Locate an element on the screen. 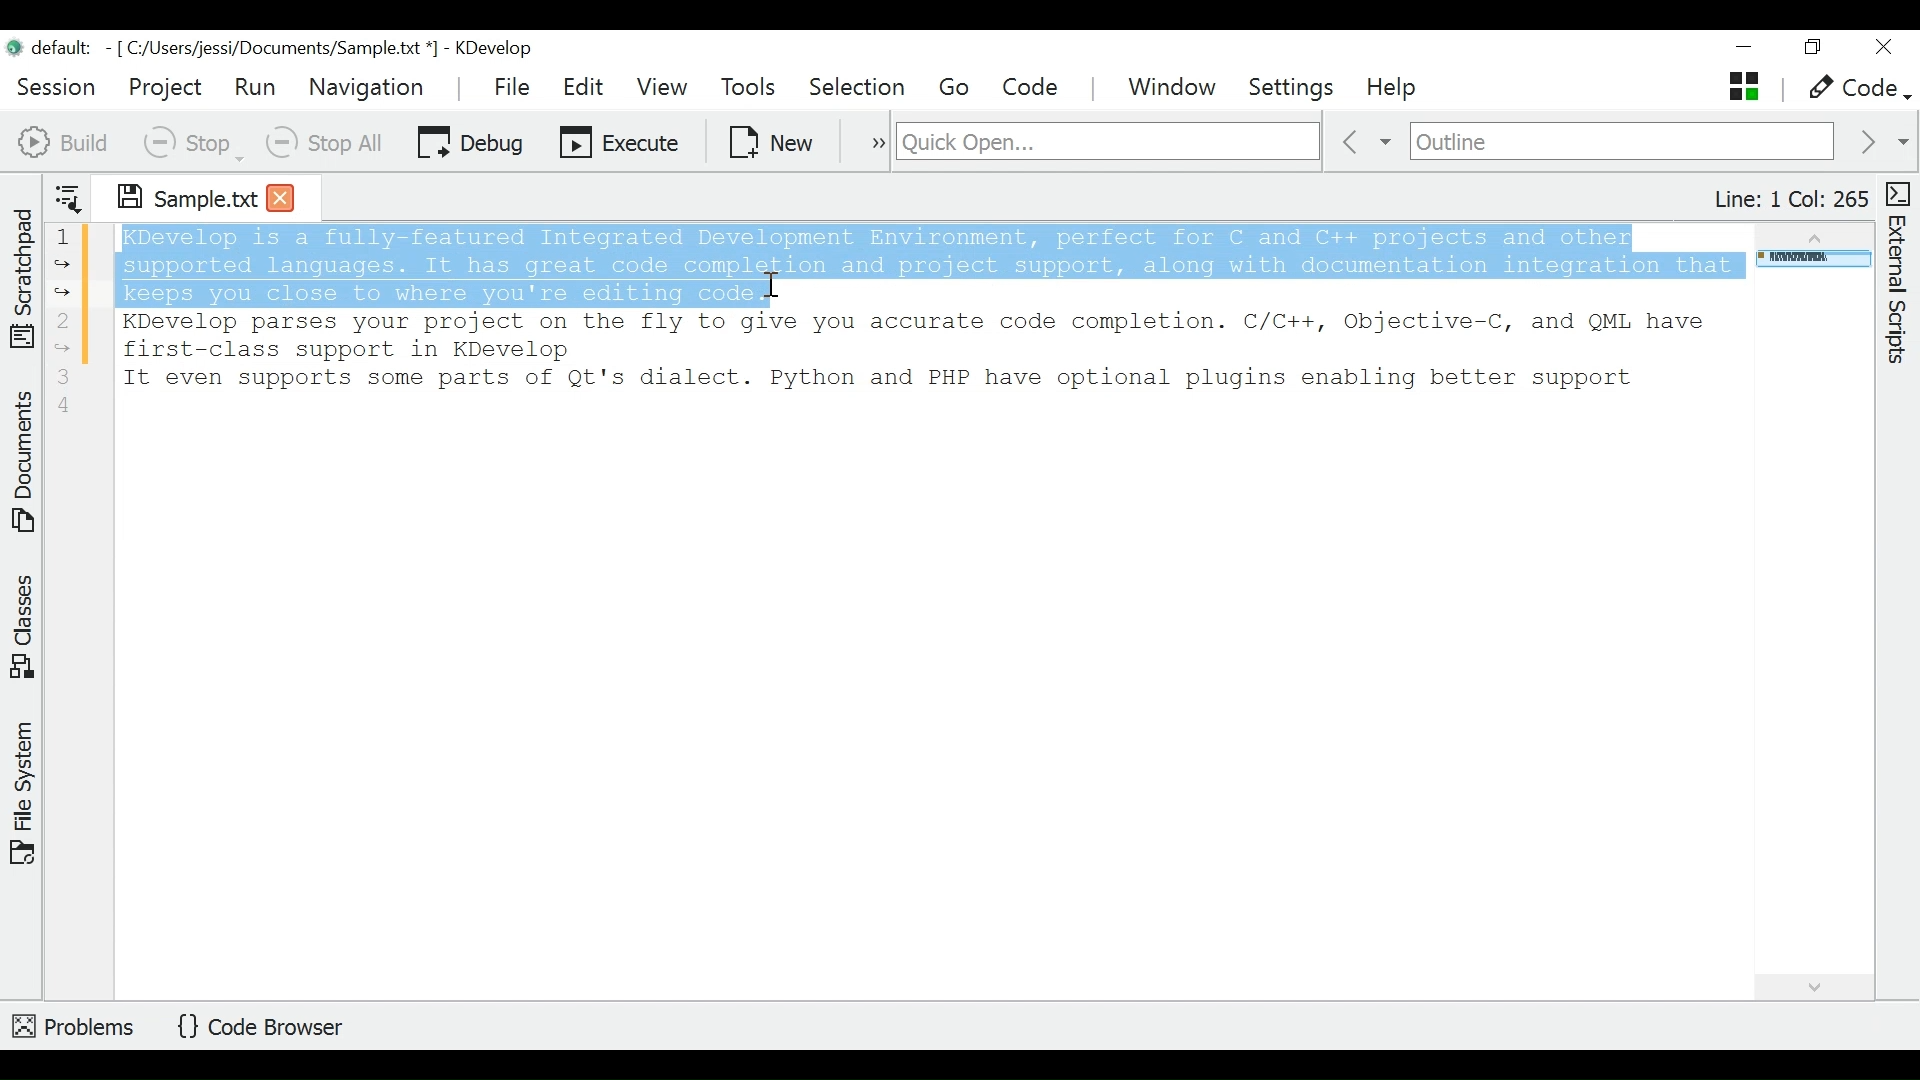 This screenshot has width=1920, height=1080. Problems is located at coordinates (75, 1023).